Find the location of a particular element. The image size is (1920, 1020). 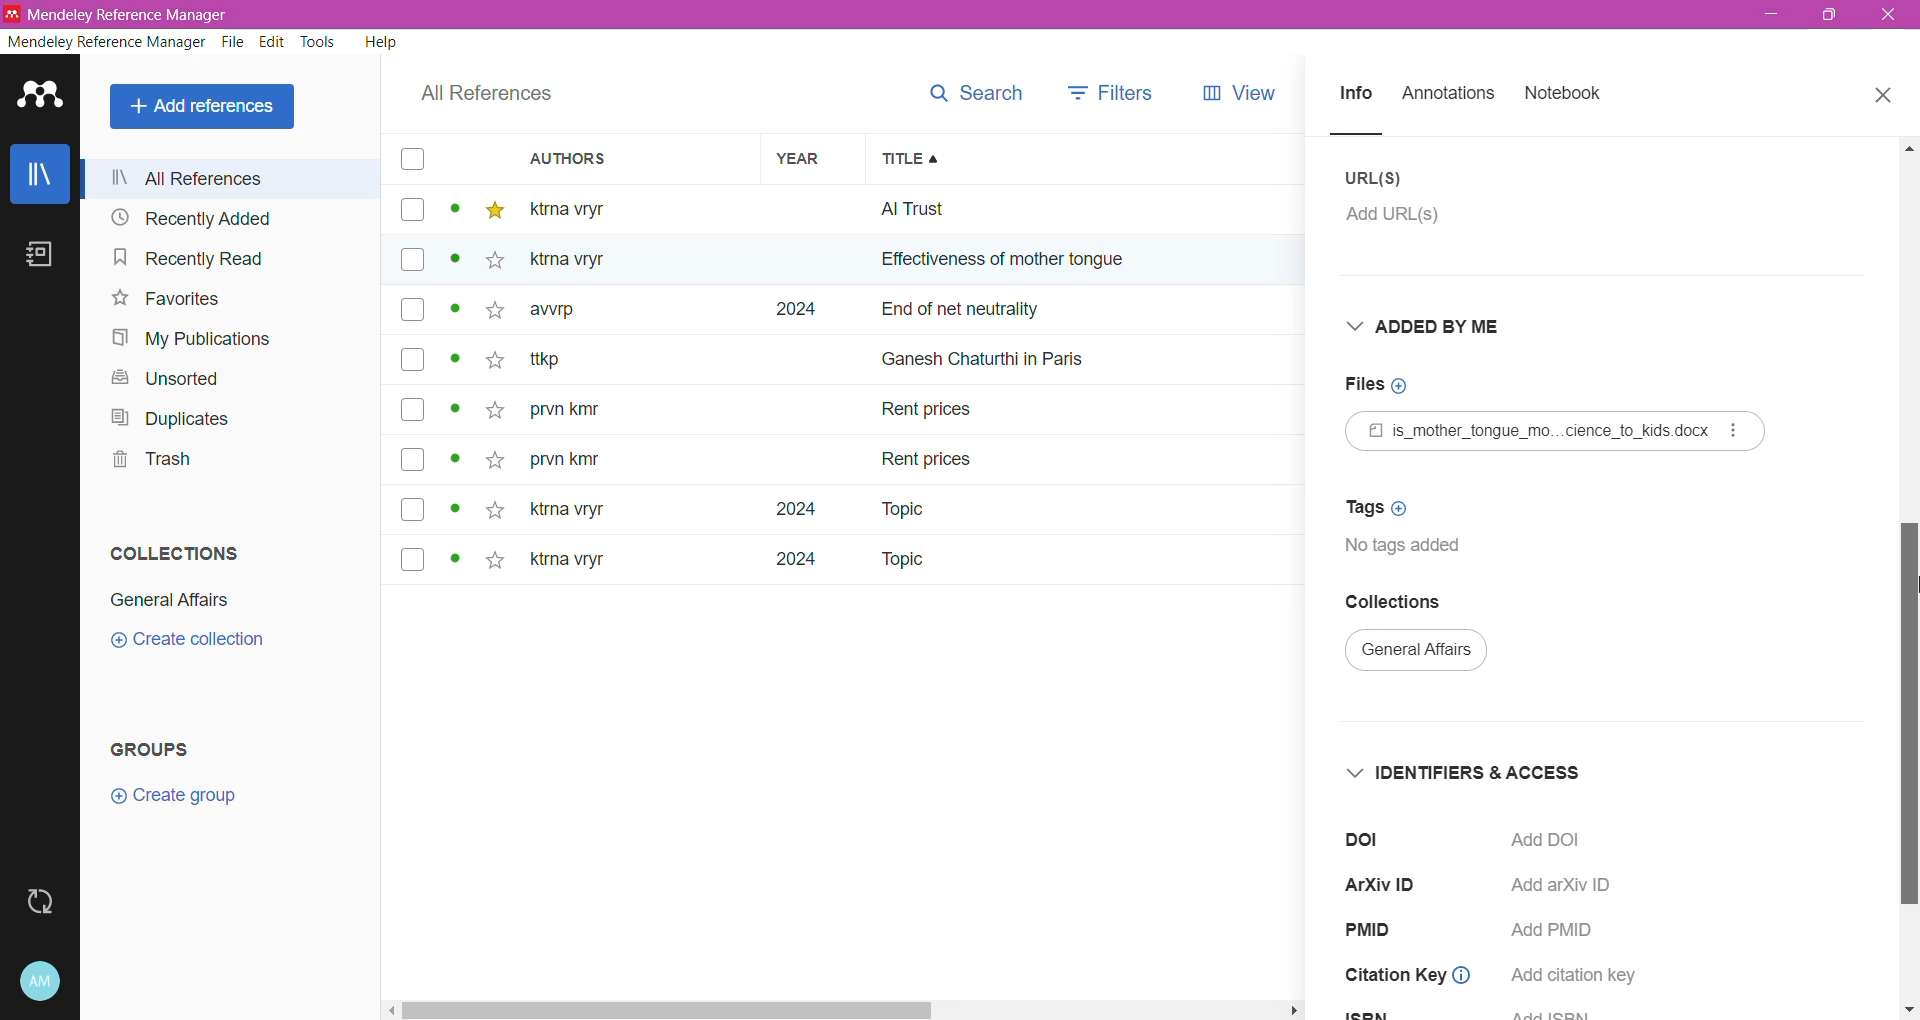

prvn kity is located at coordinates (565, 462).